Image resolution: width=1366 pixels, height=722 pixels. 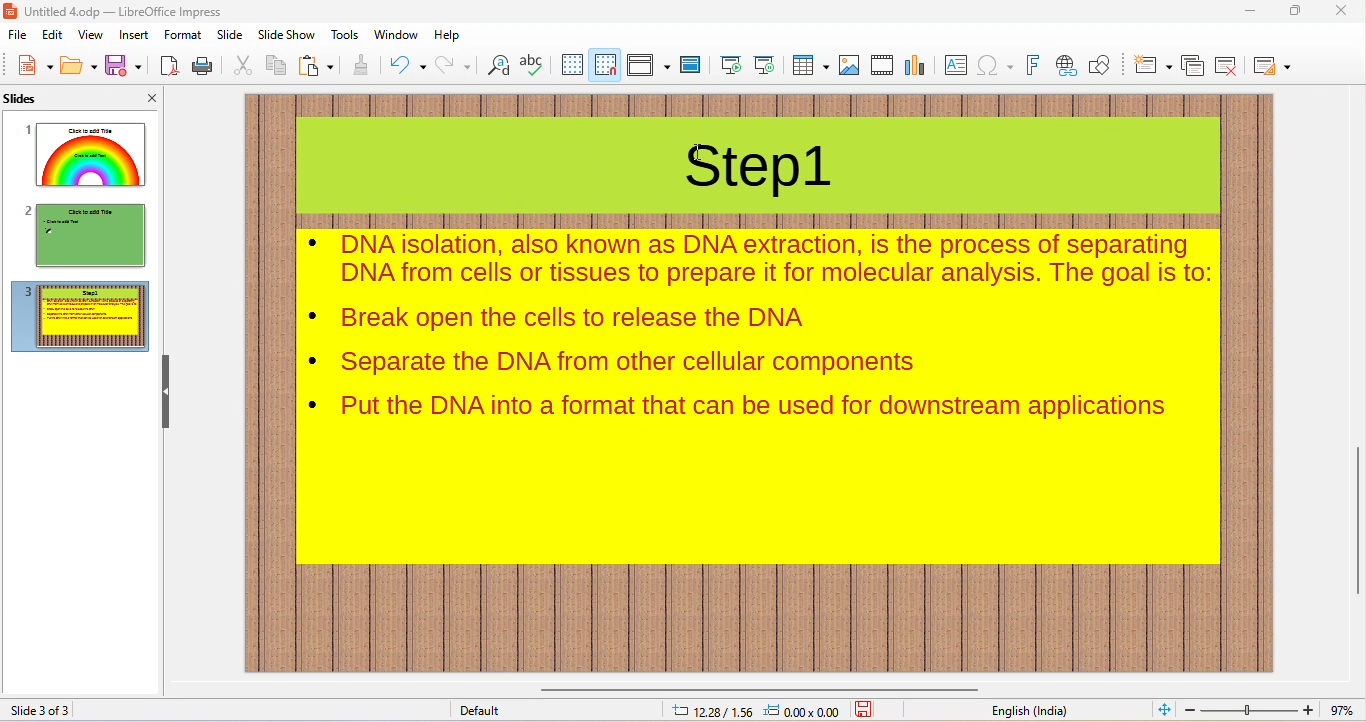 I want to click on vertical scroll, so click(x=1351, y=523).